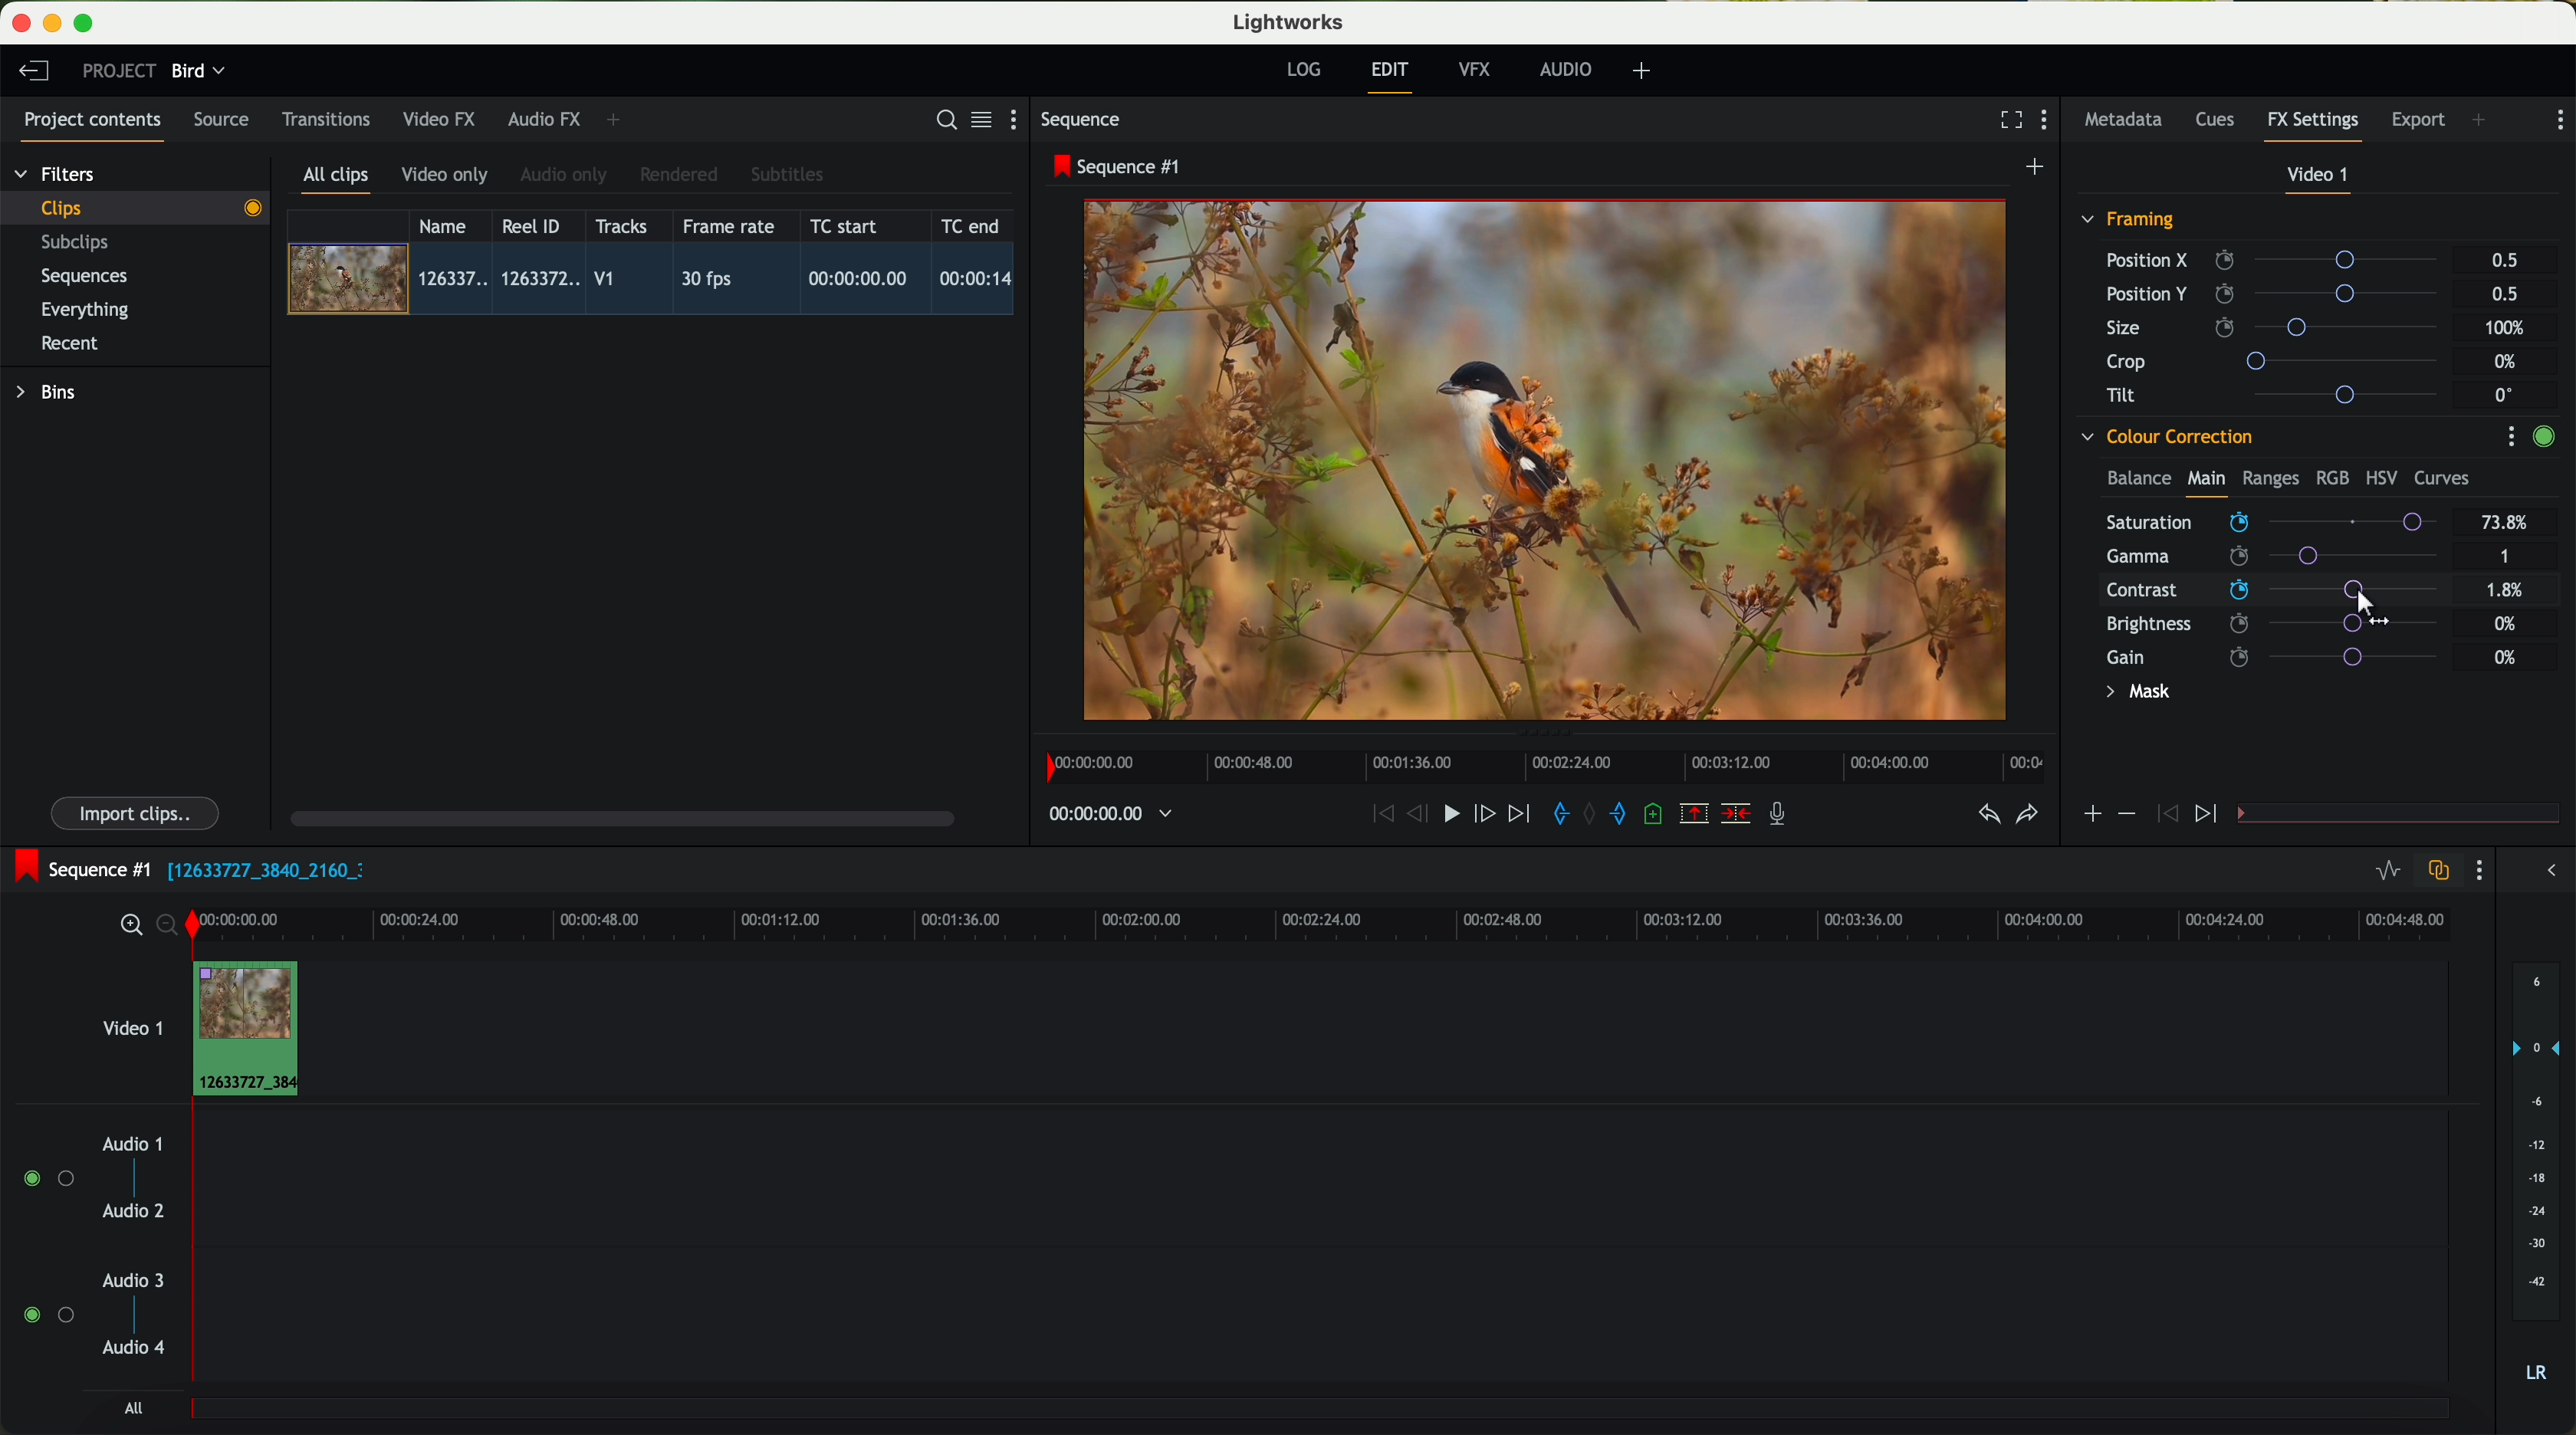 The image size is (2576, 1435). Describe the element at coordinates (70, 346) in the screenshot. I see `recent` at that location.